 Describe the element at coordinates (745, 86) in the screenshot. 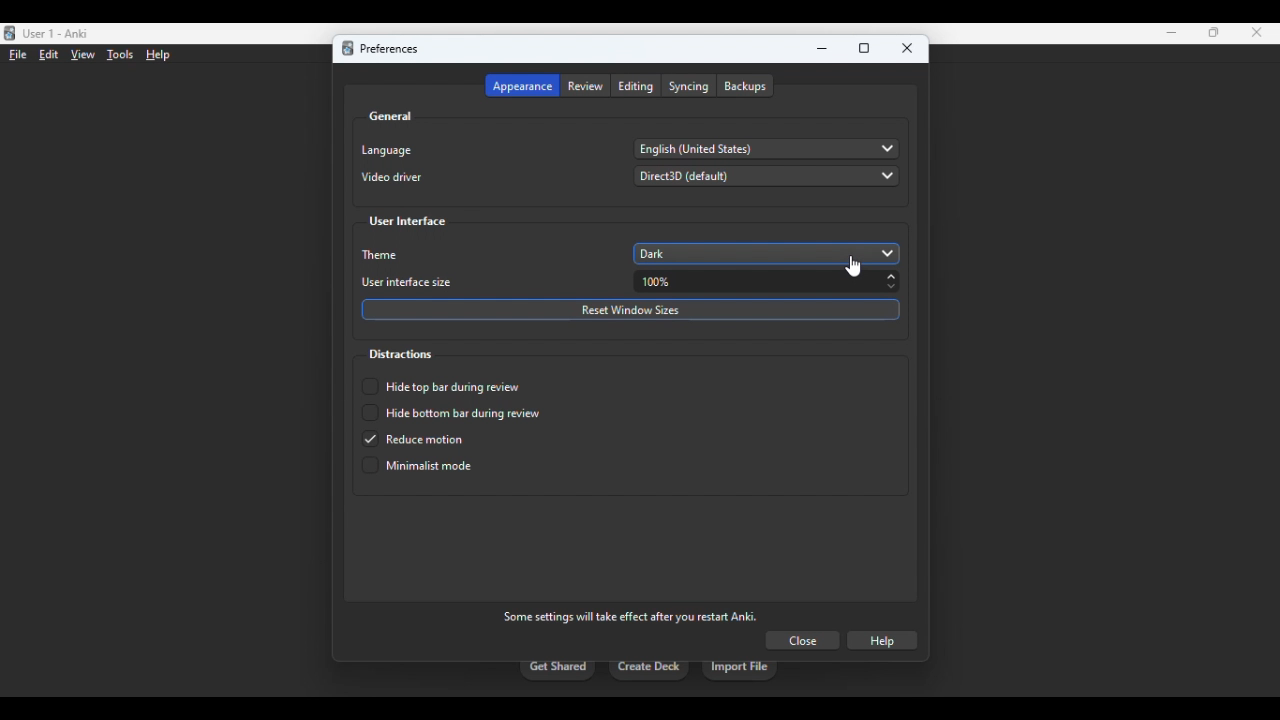

I see `backups` at that location.